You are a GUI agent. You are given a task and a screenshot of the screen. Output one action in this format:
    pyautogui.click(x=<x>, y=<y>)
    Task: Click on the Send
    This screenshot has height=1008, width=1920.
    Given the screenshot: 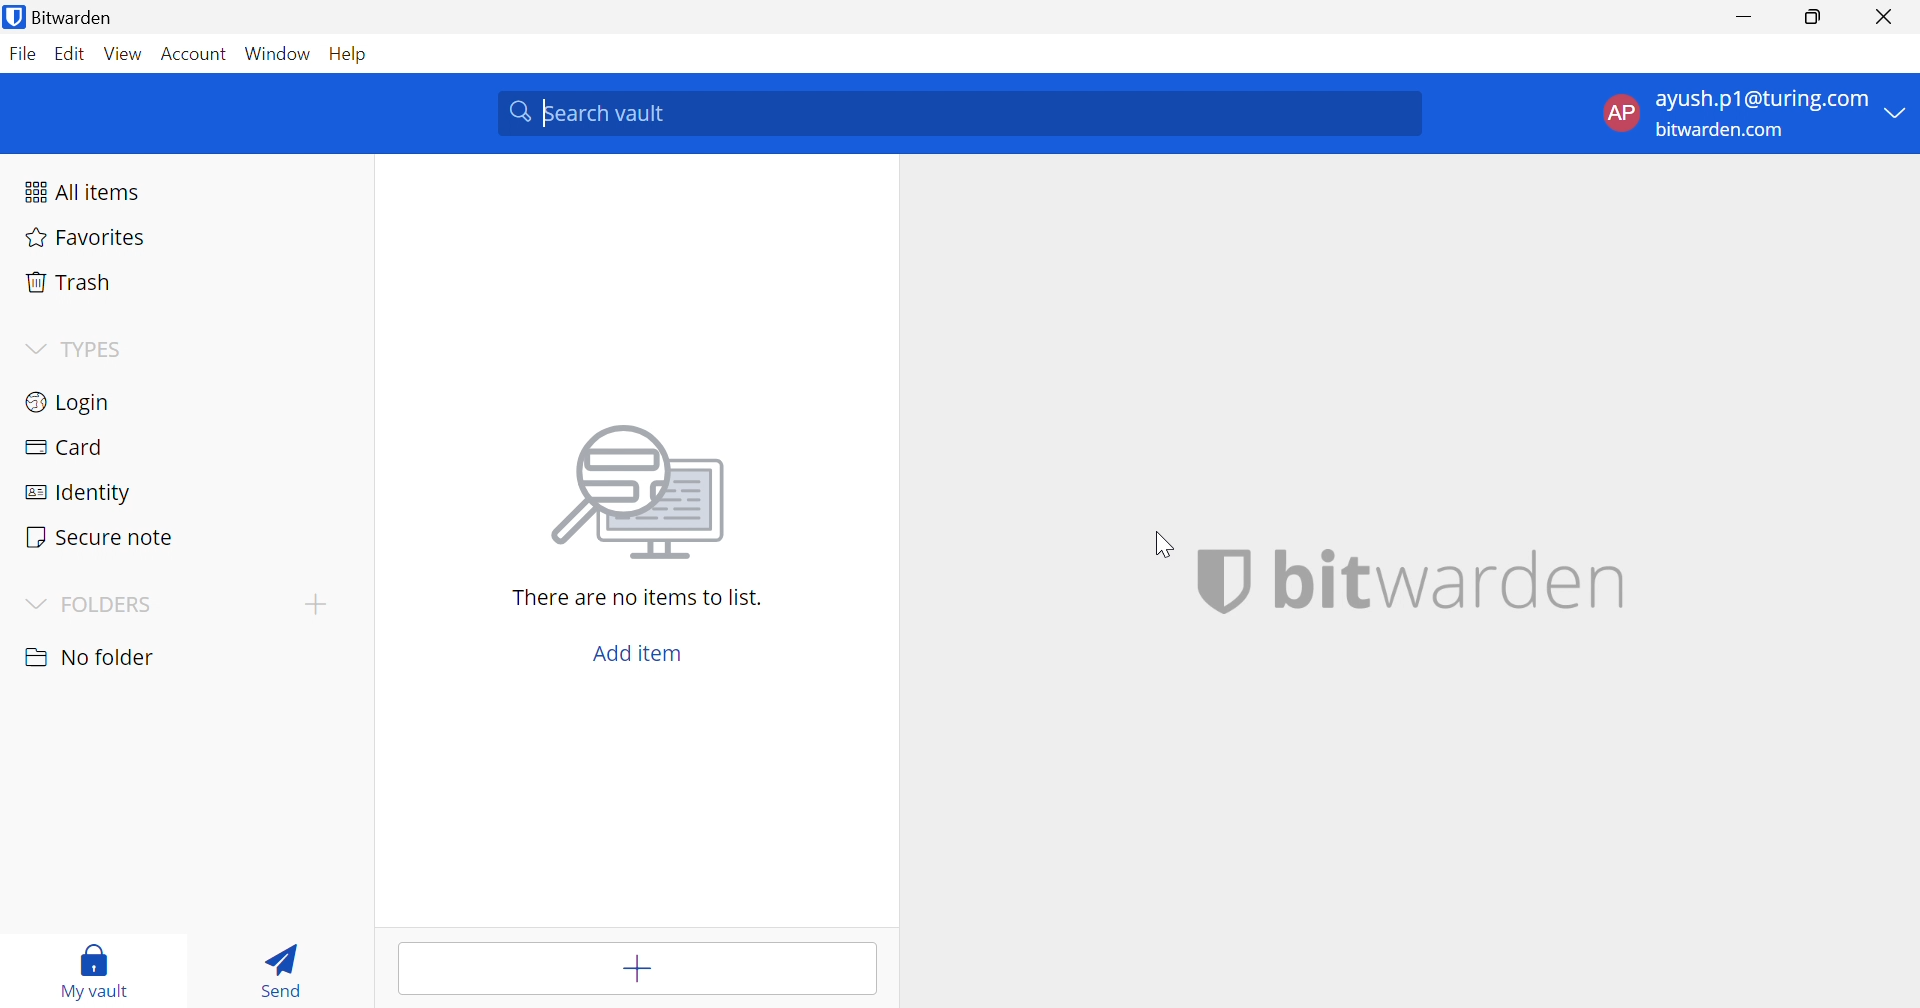 What is the action you would take?
    pyautogui.click(x=279, y=968)
    